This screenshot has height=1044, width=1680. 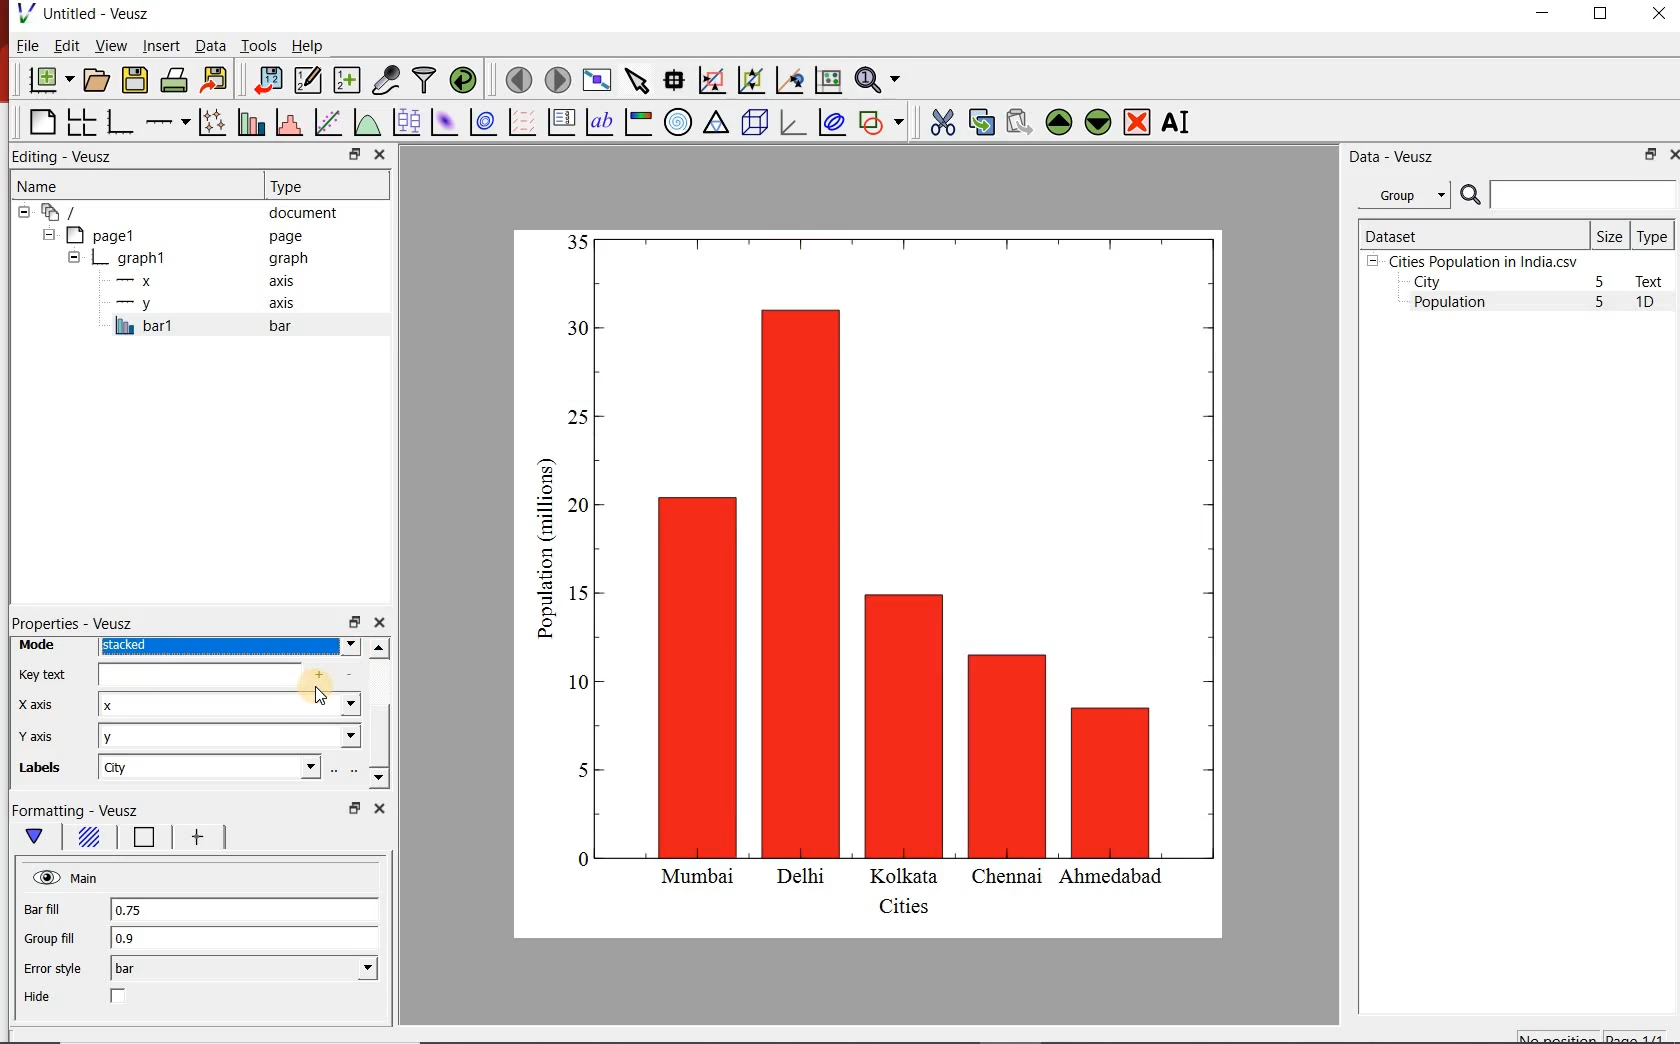 What do you see at coordinates (107, 44) in the screenshot?
I see `View` at bounding box center [107, 44].